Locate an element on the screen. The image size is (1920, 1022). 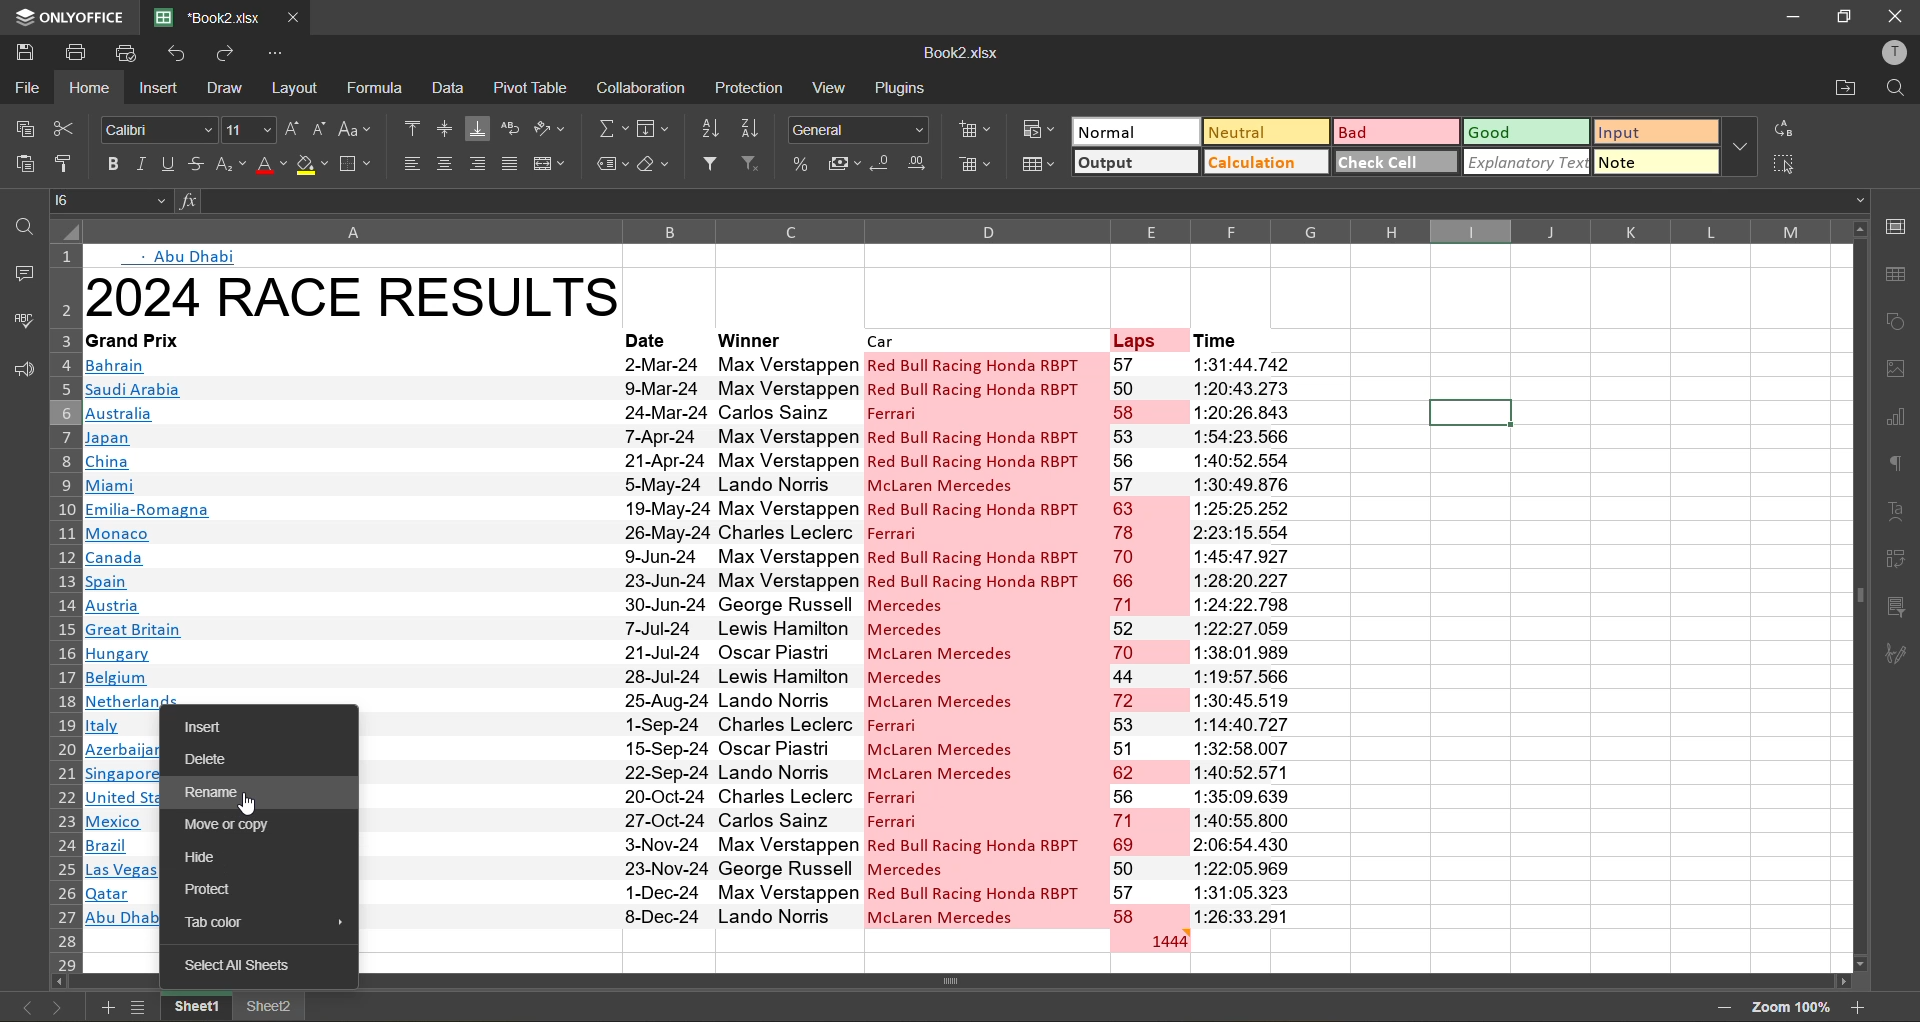
images is located at coordinates (1895, 370).